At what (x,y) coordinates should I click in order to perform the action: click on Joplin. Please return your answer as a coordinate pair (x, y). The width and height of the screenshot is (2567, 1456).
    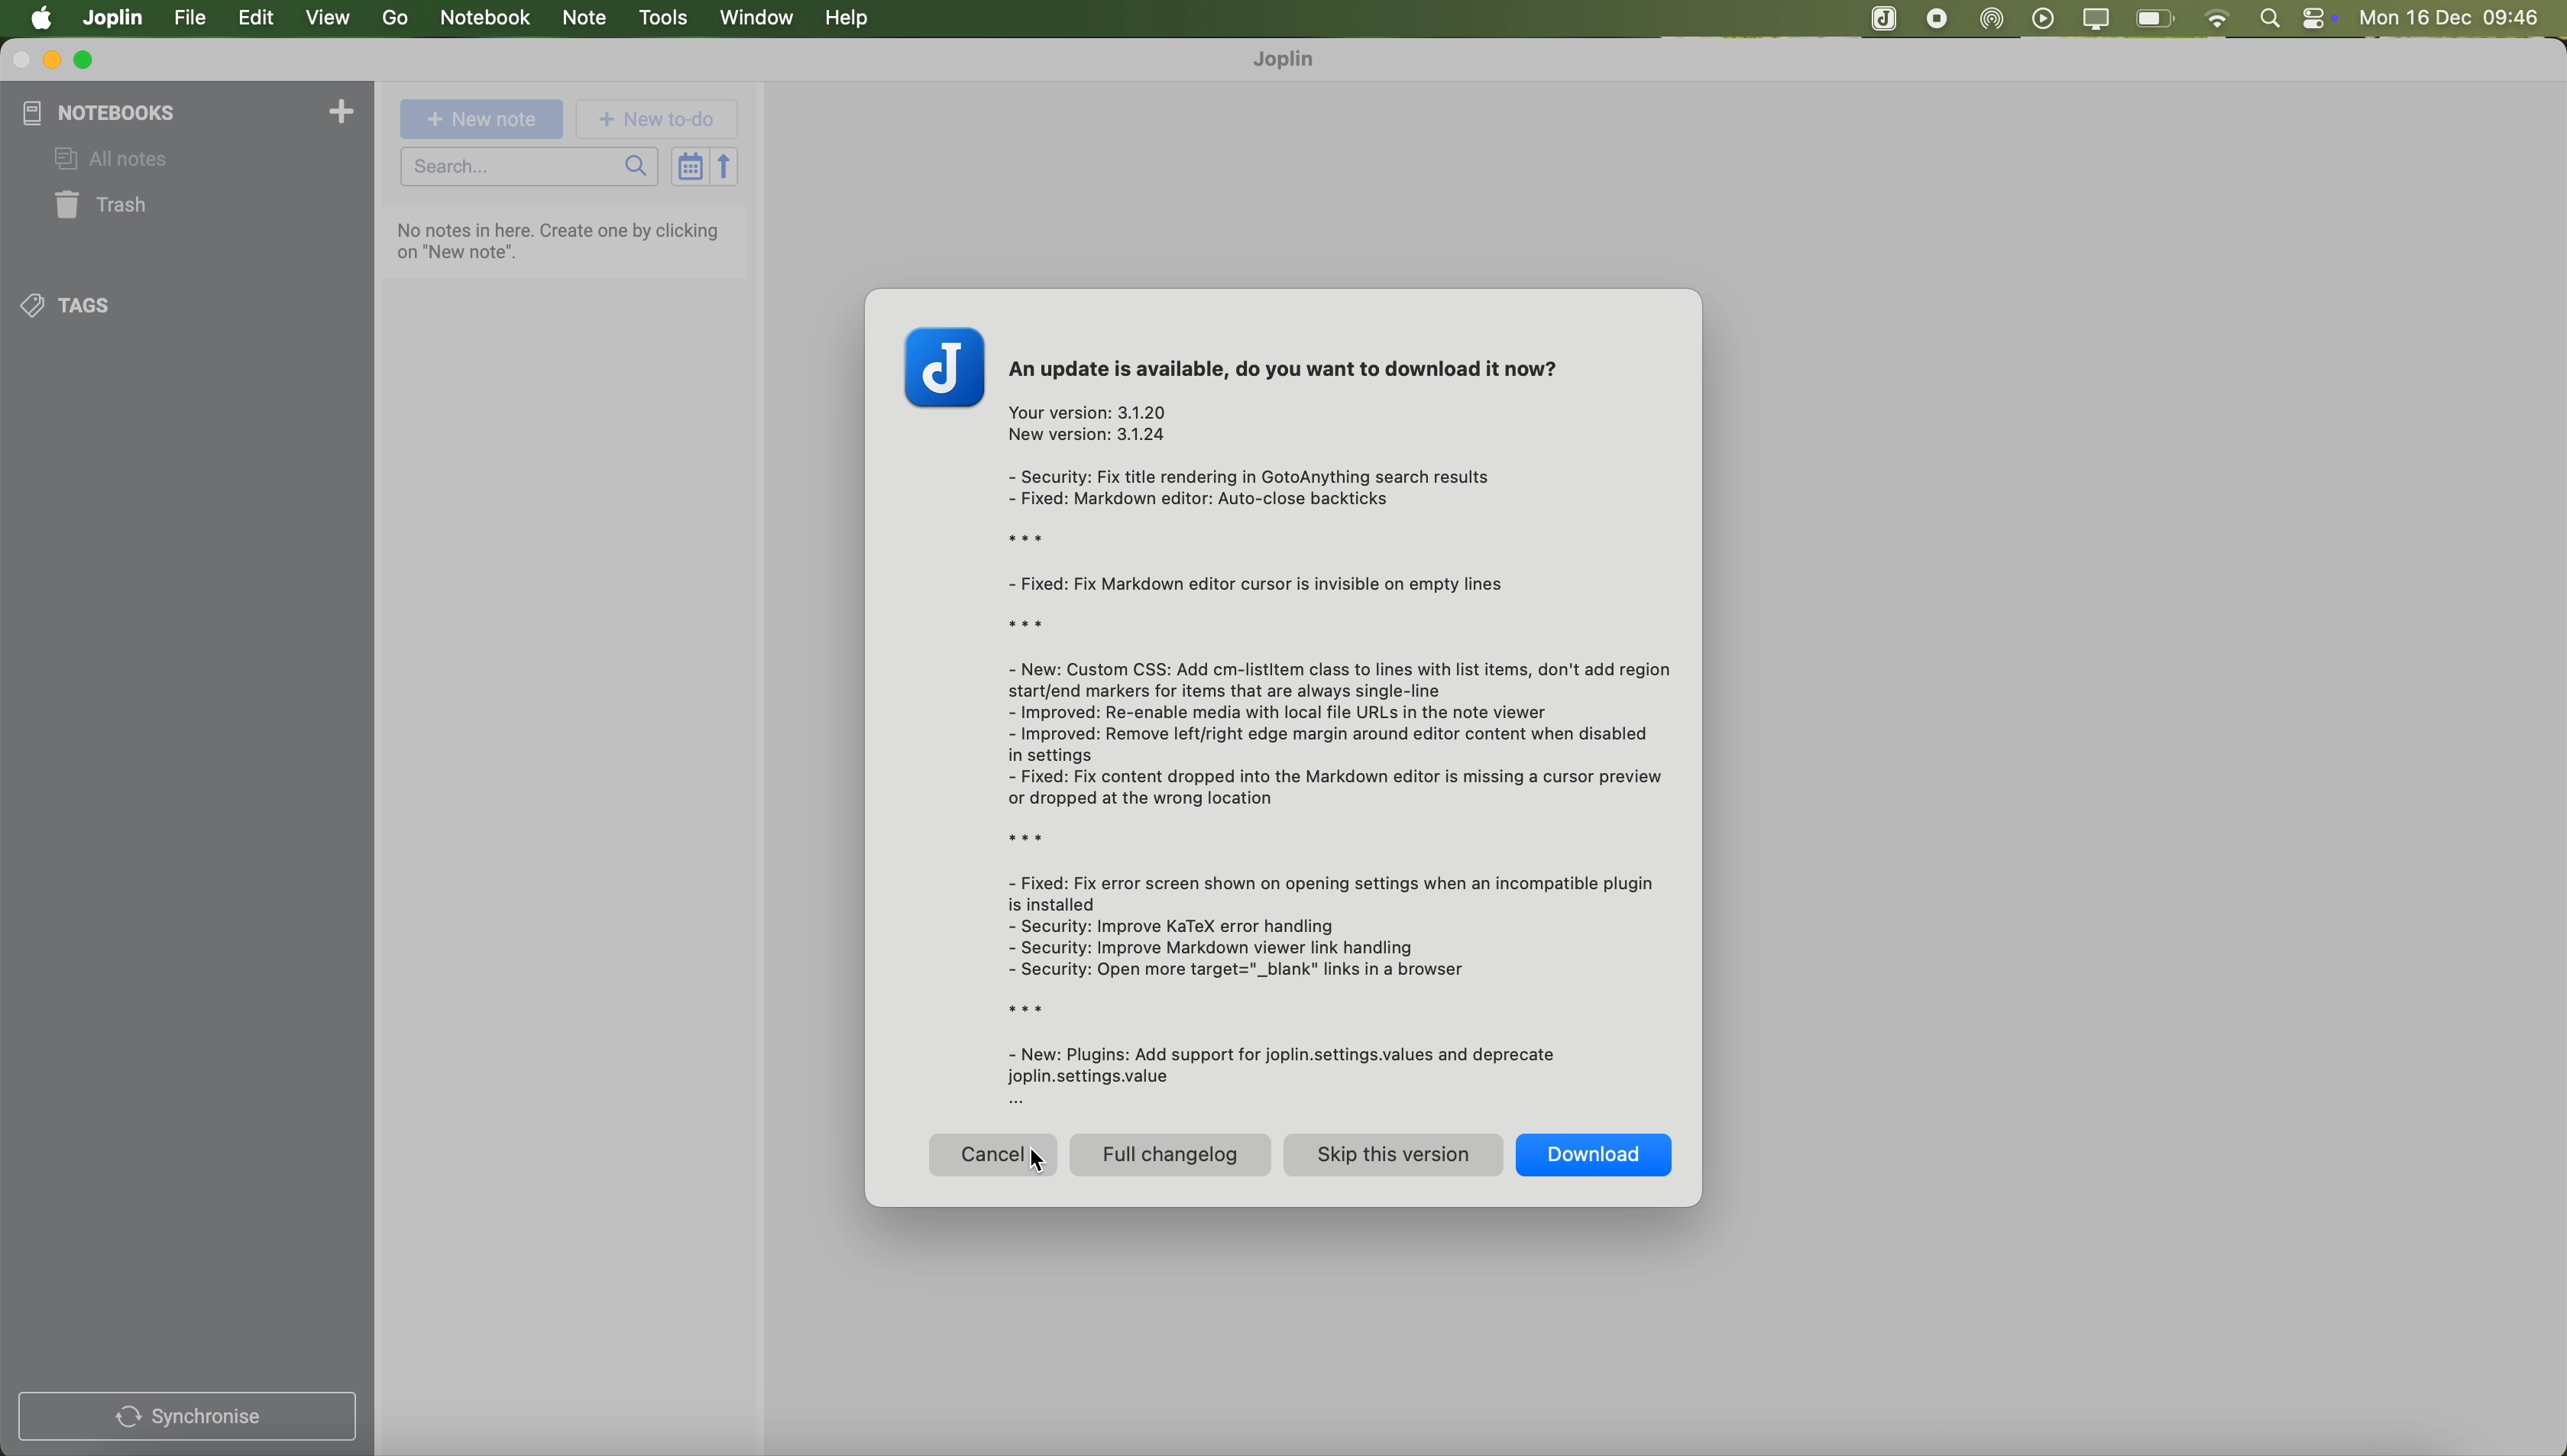
    Looking at the image, I should click on (114, 17).